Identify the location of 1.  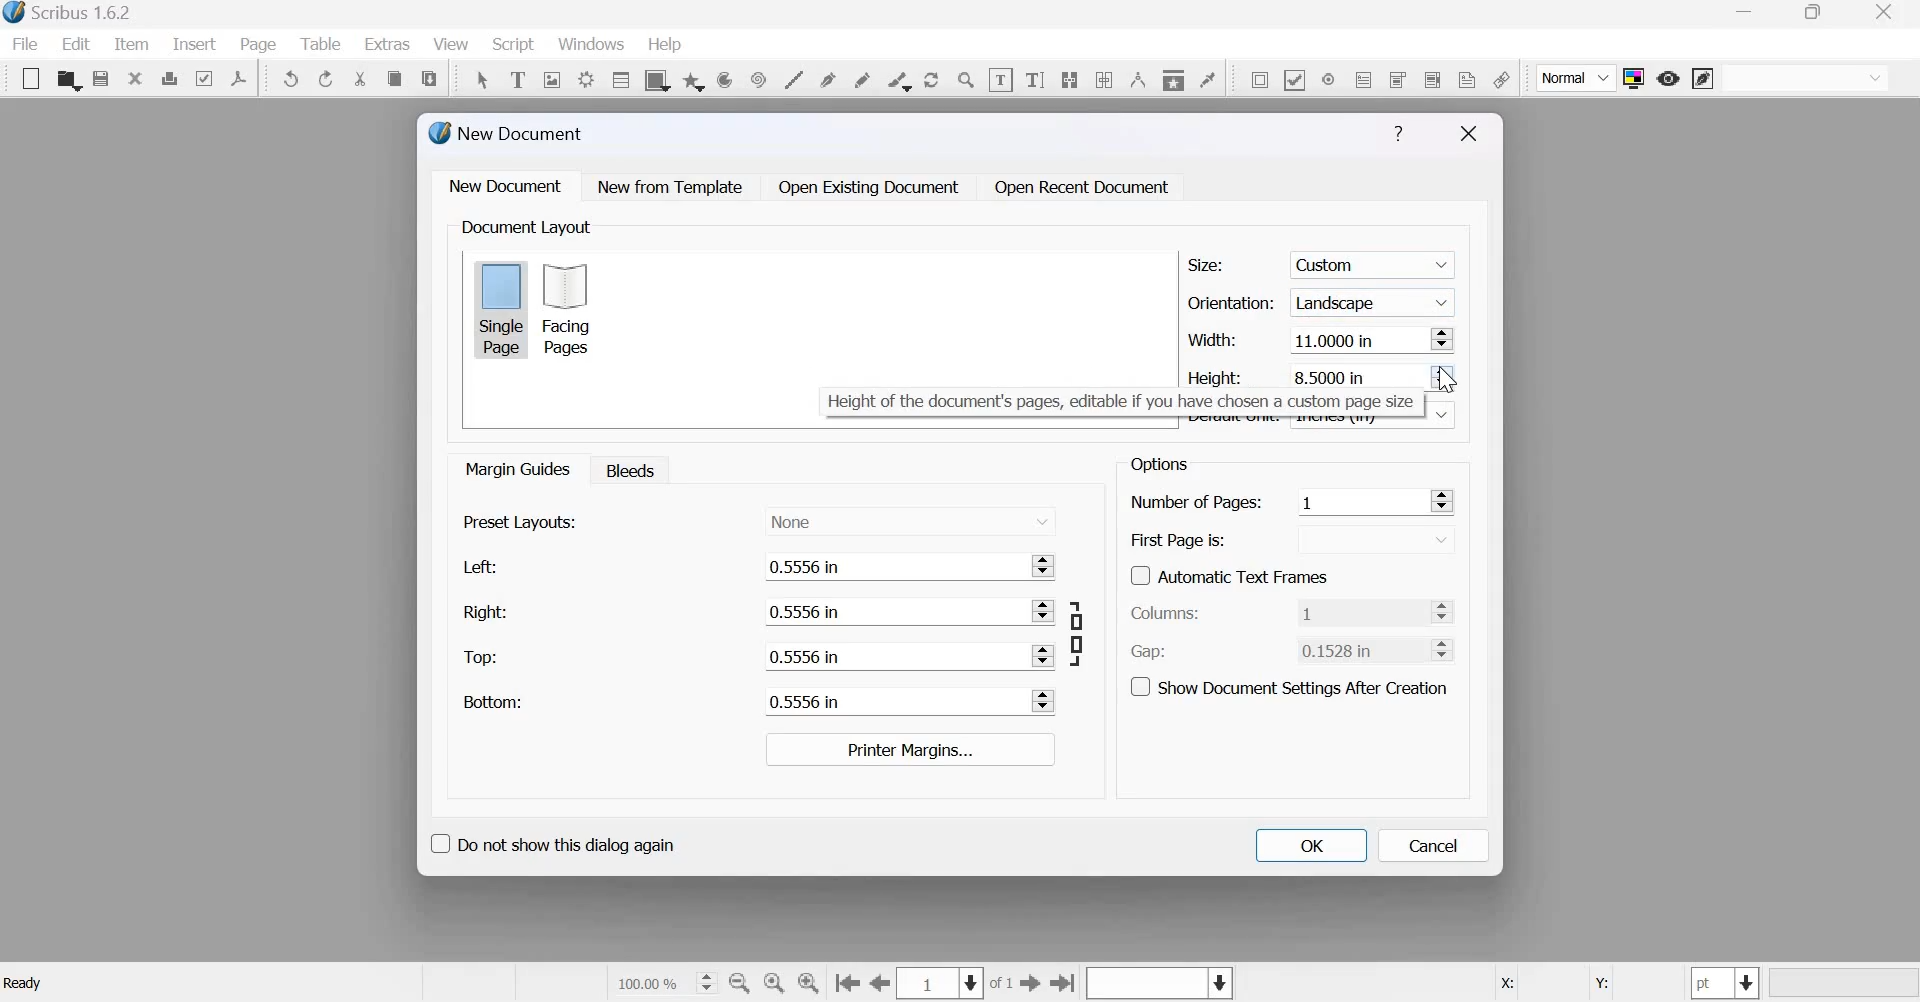
(1360, 611).